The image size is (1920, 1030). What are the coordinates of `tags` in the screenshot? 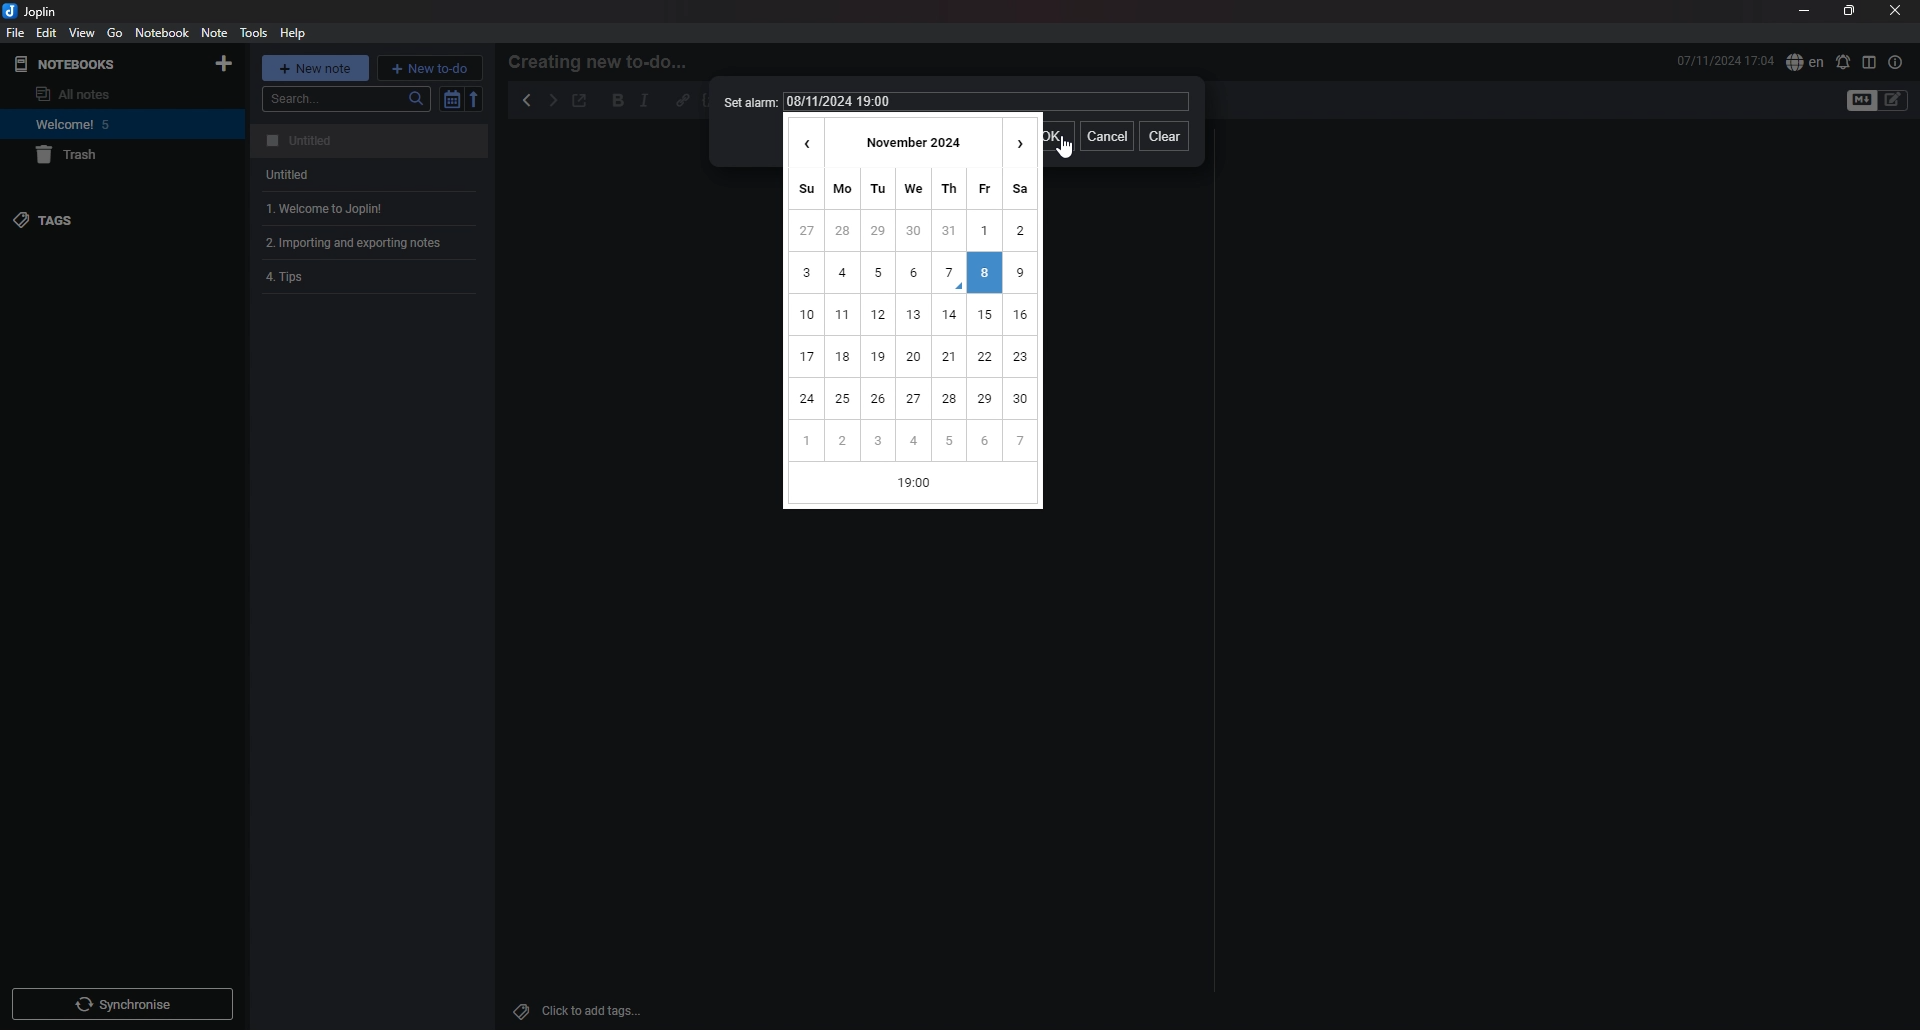 It's located at (94, 219).